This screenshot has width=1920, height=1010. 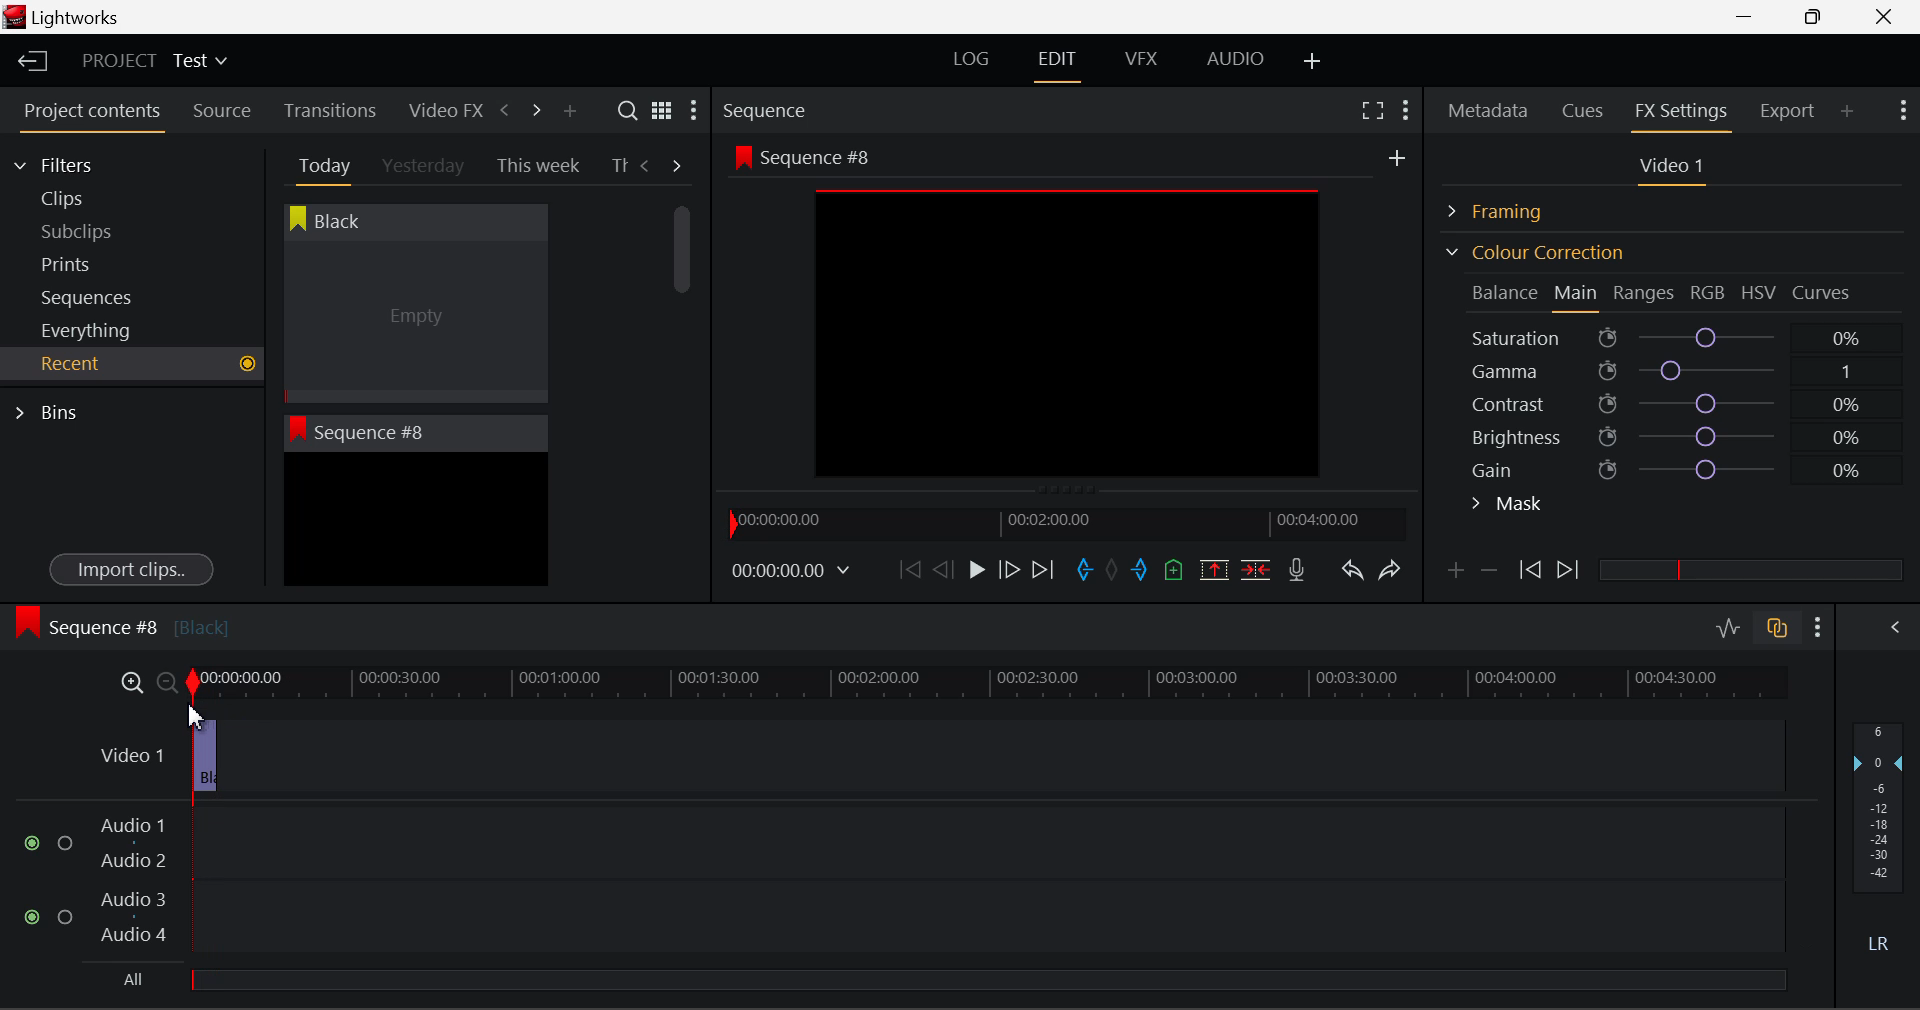 I want to click on Brightness, so click(x=1674, y=433).